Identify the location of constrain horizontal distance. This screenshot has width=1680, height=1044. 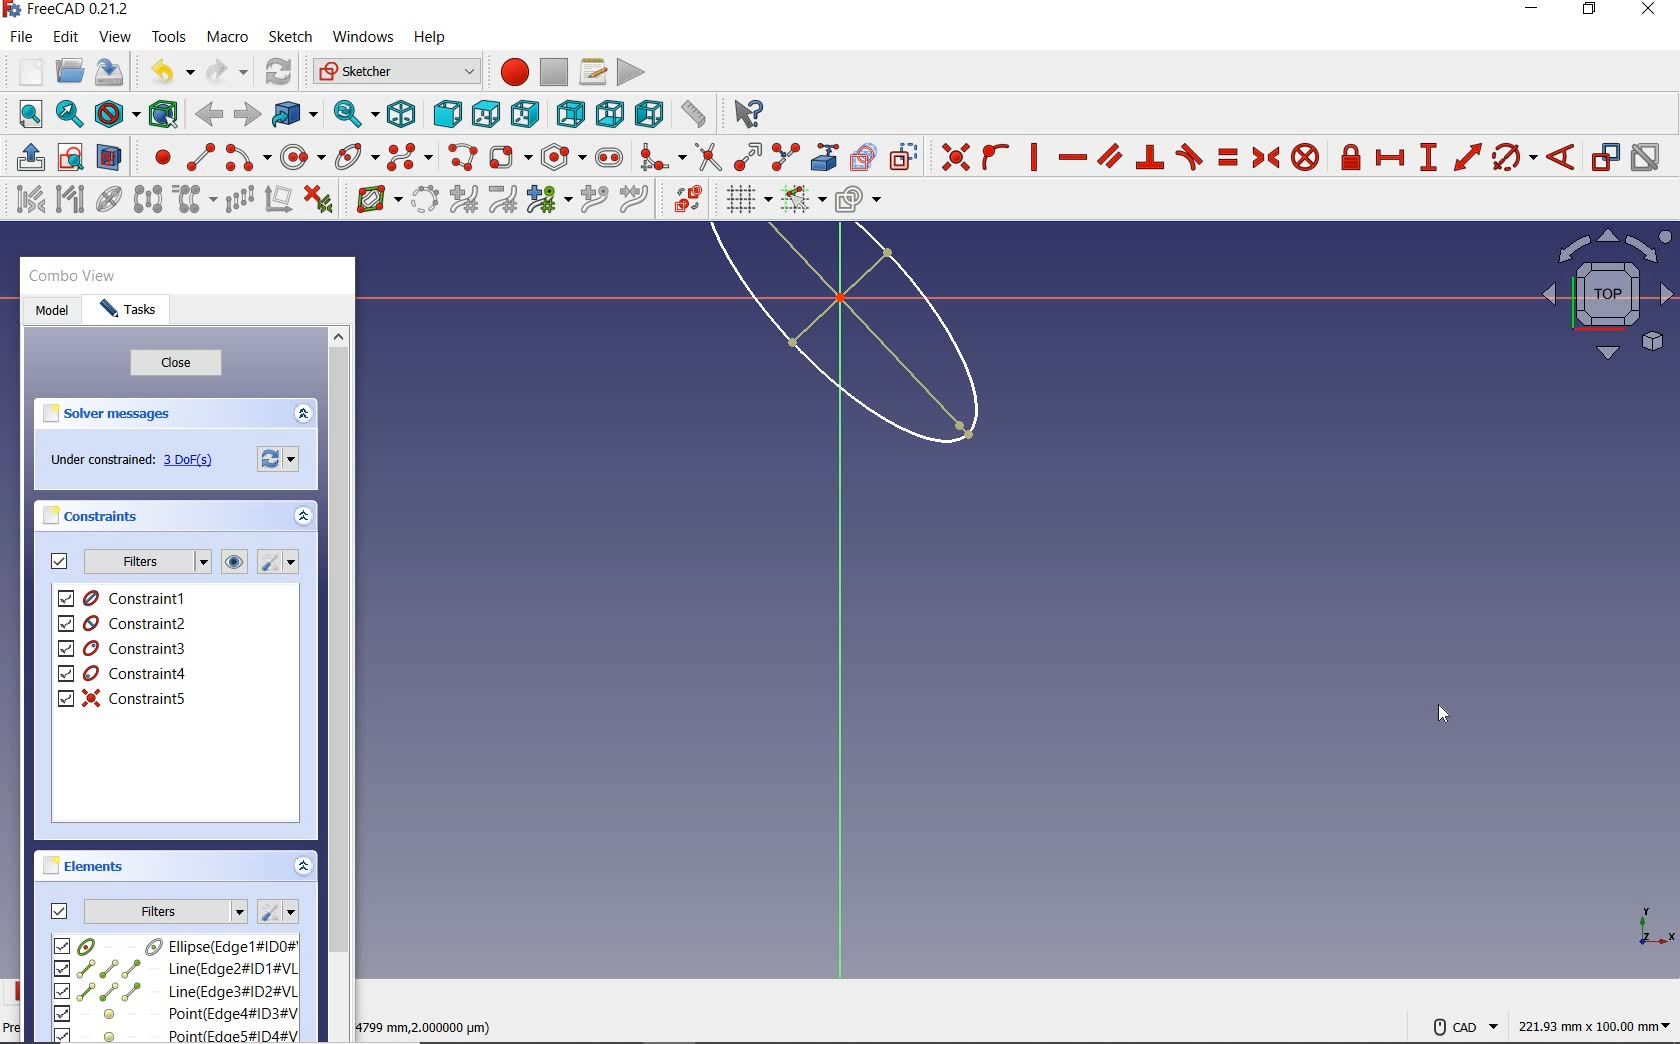
(1389, 156).